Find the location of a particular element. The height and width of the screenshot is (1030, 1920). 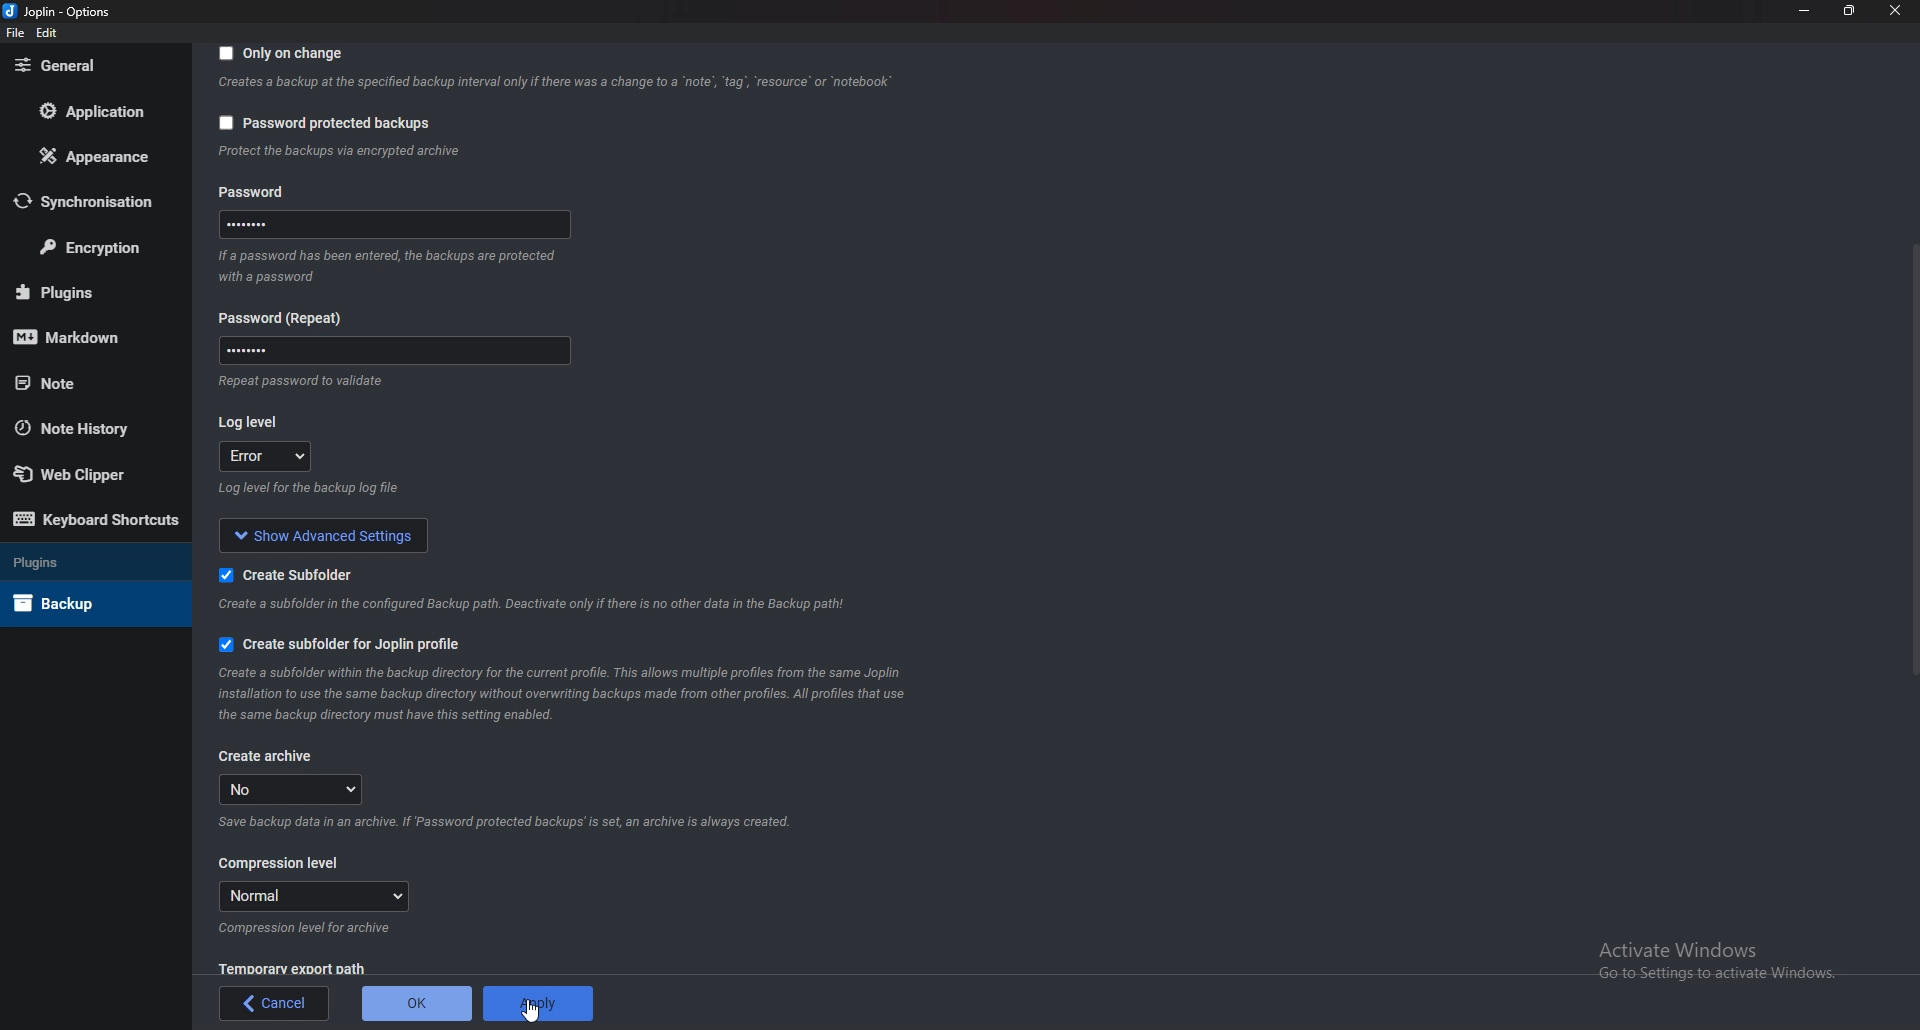

Password is located at coordinates (391, 349).